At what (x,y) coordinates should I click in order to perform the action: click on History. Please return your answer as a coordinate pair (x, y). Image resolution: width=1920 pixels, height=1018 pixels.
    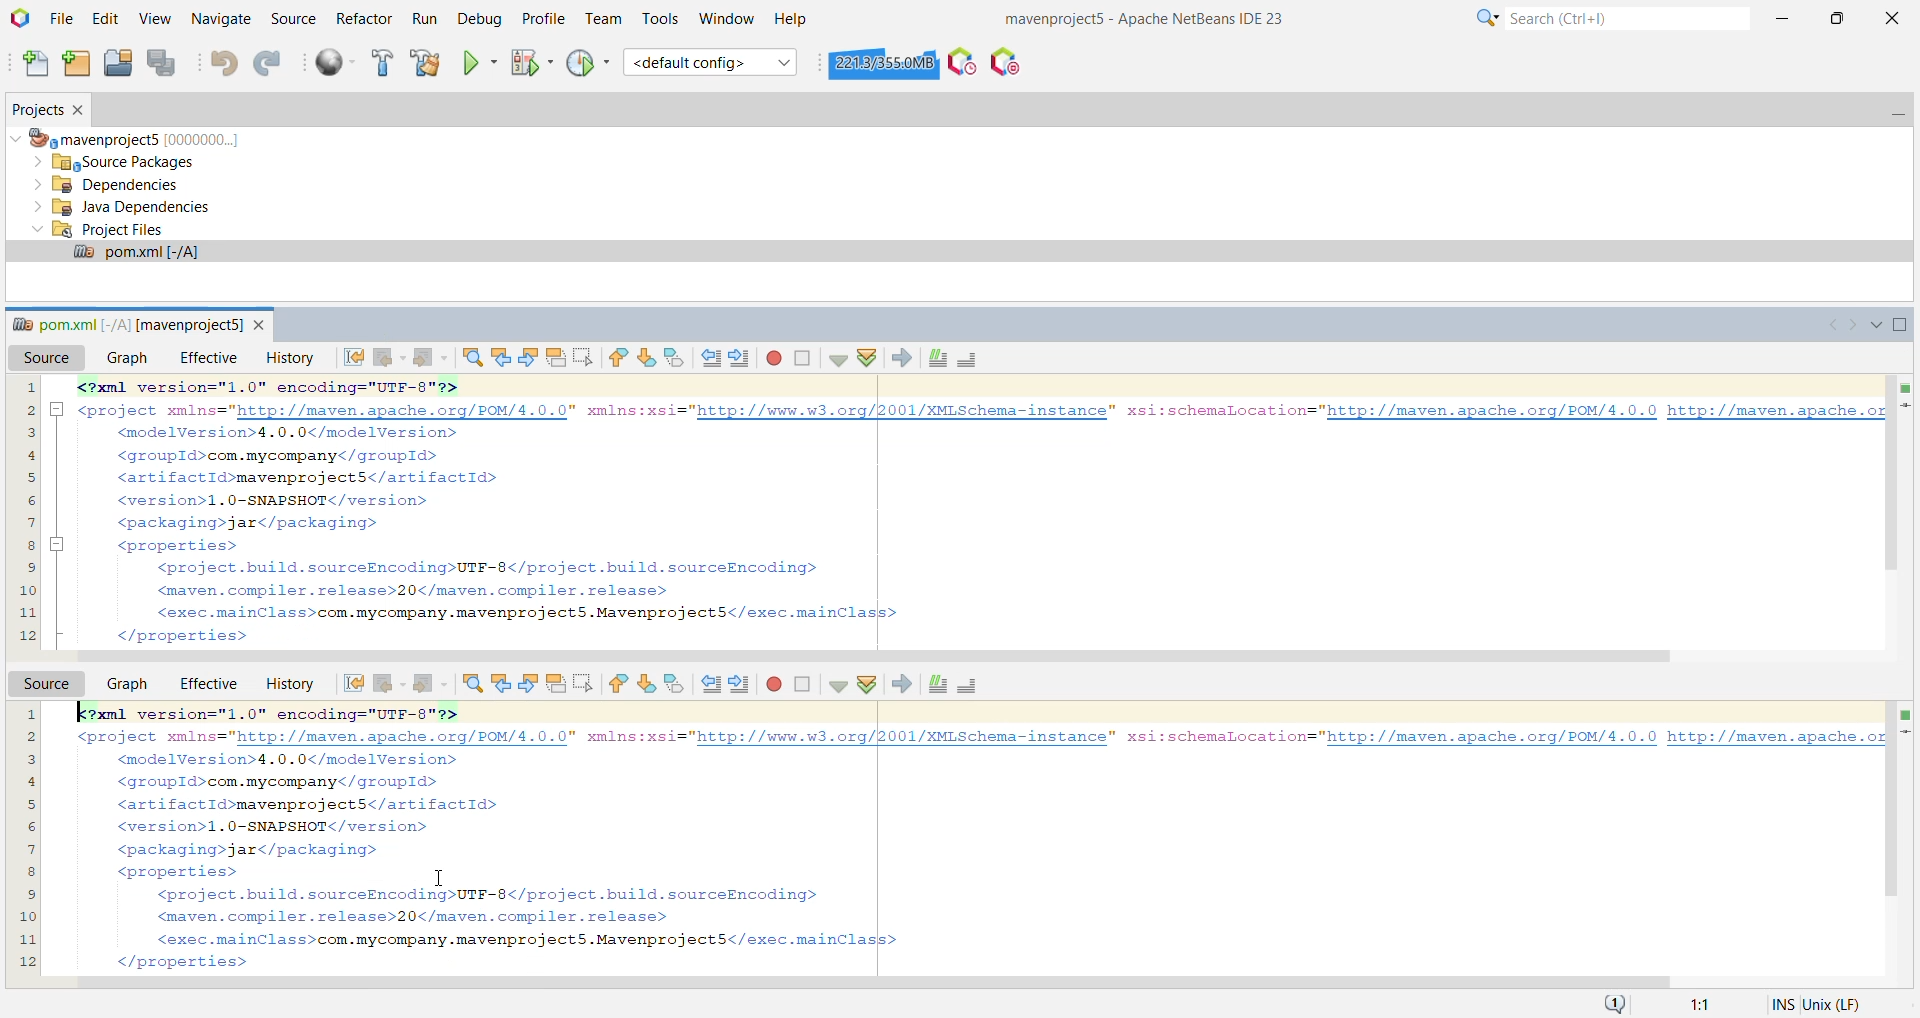
    Looking at the image, I should click on (286, 357).